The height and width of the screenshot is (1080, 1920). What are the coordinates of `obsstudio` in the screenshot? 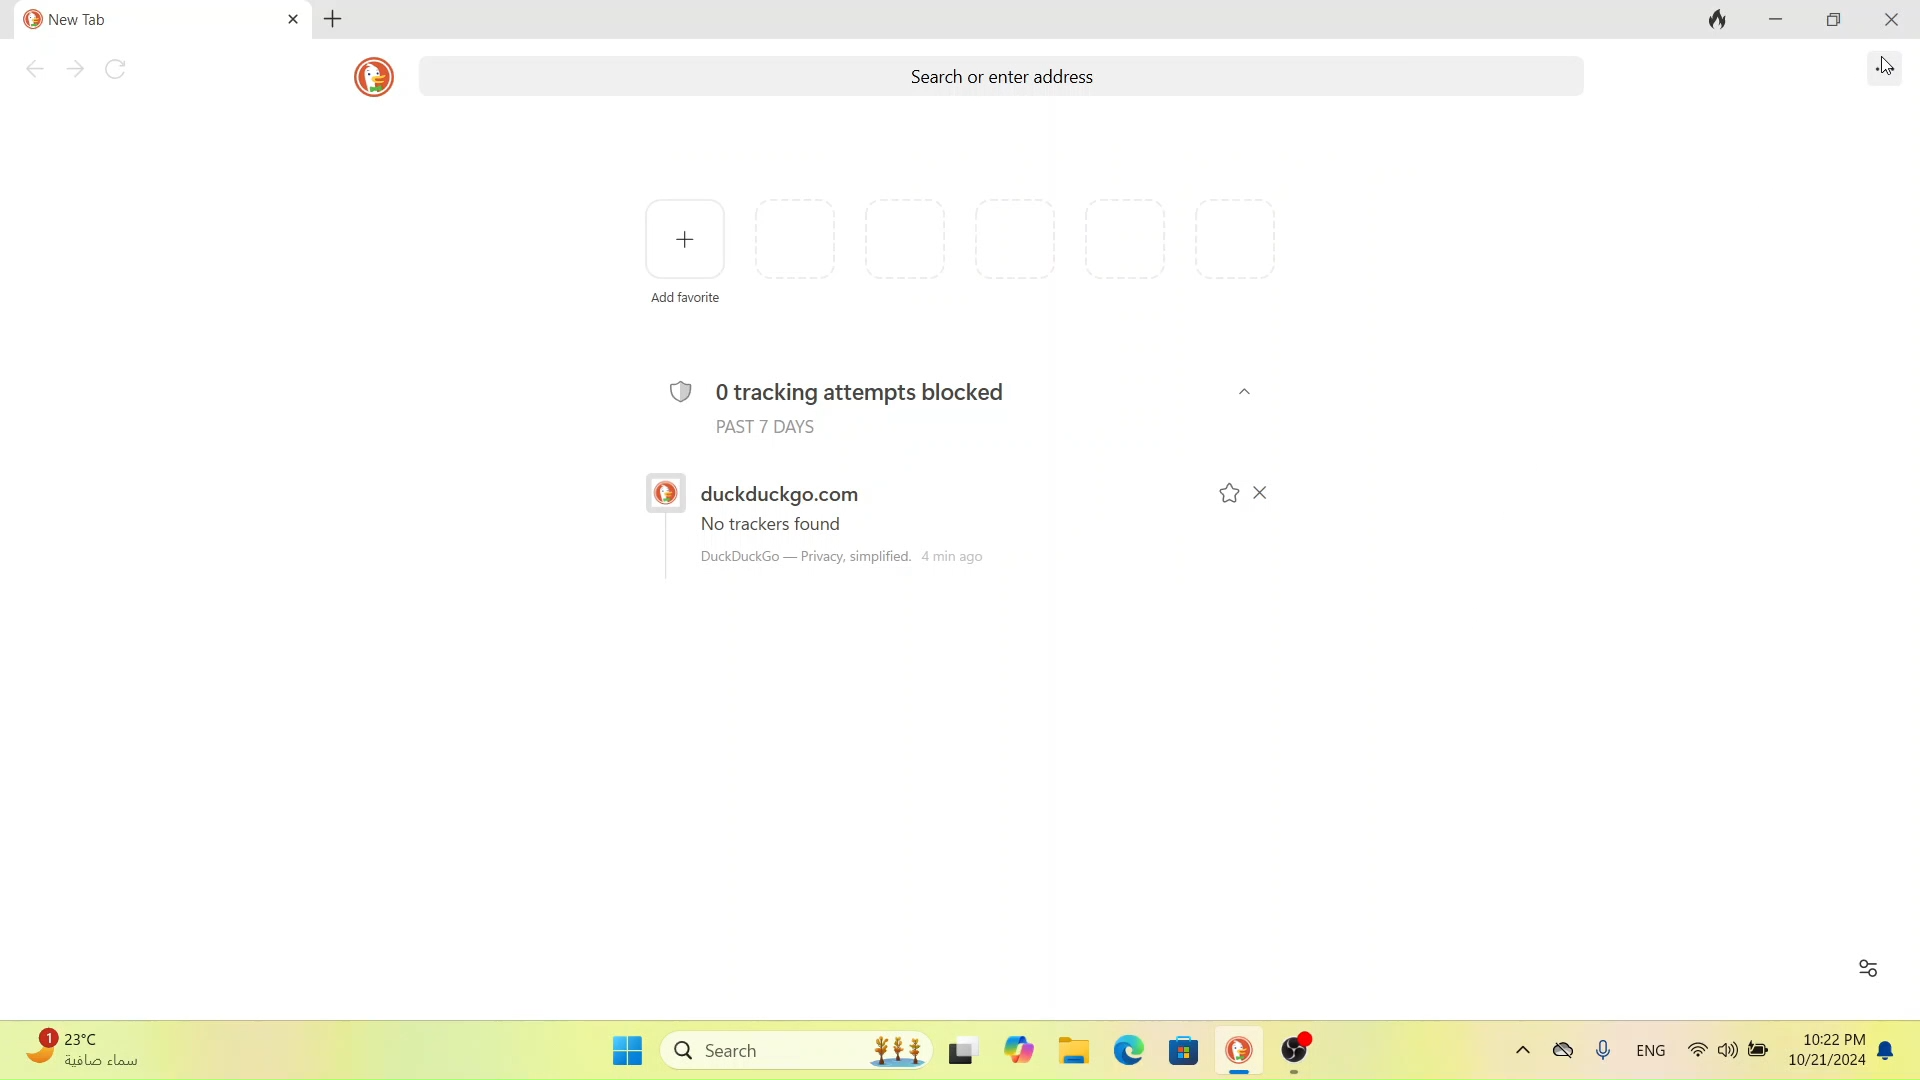 It's located at (1297, 1053).